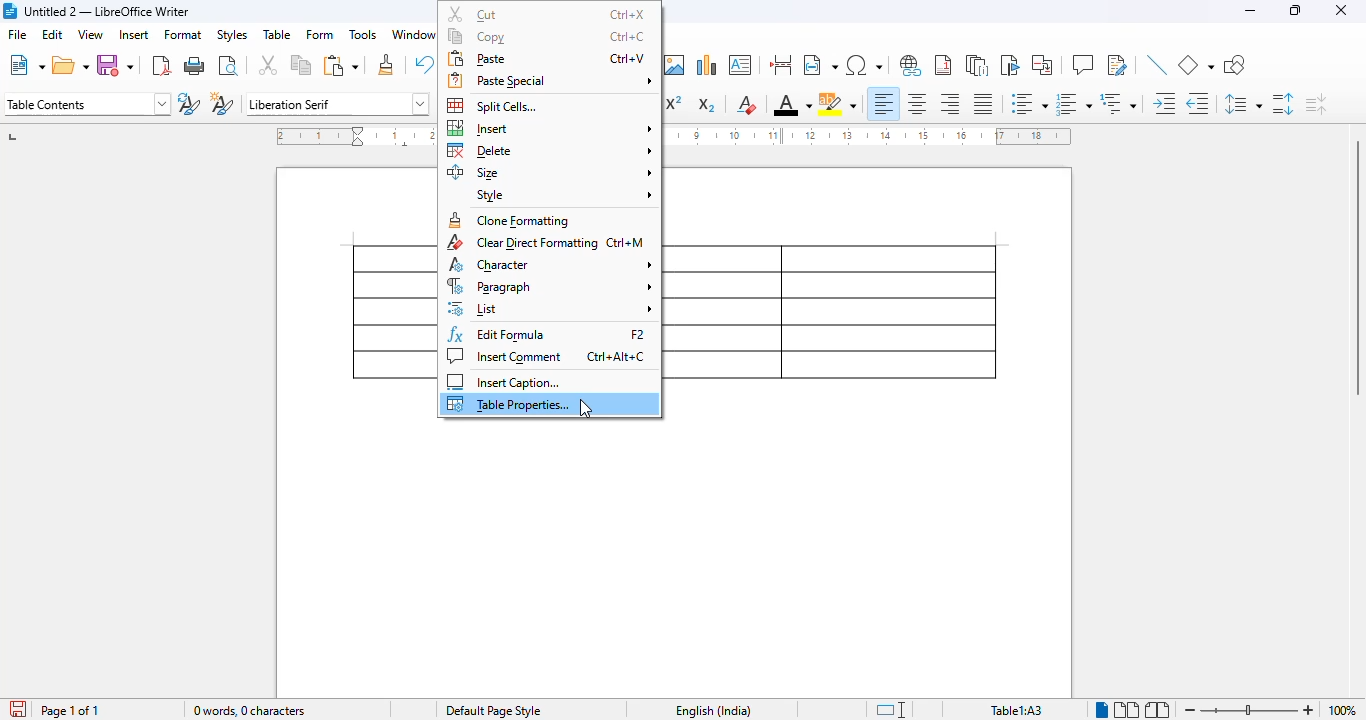 Image resolution: width=1366 pixels, height=720 pixels. Describe the element at coordinates (625, 242) in the screenshot. I see `shortcut for clear direct formatting` at that location.